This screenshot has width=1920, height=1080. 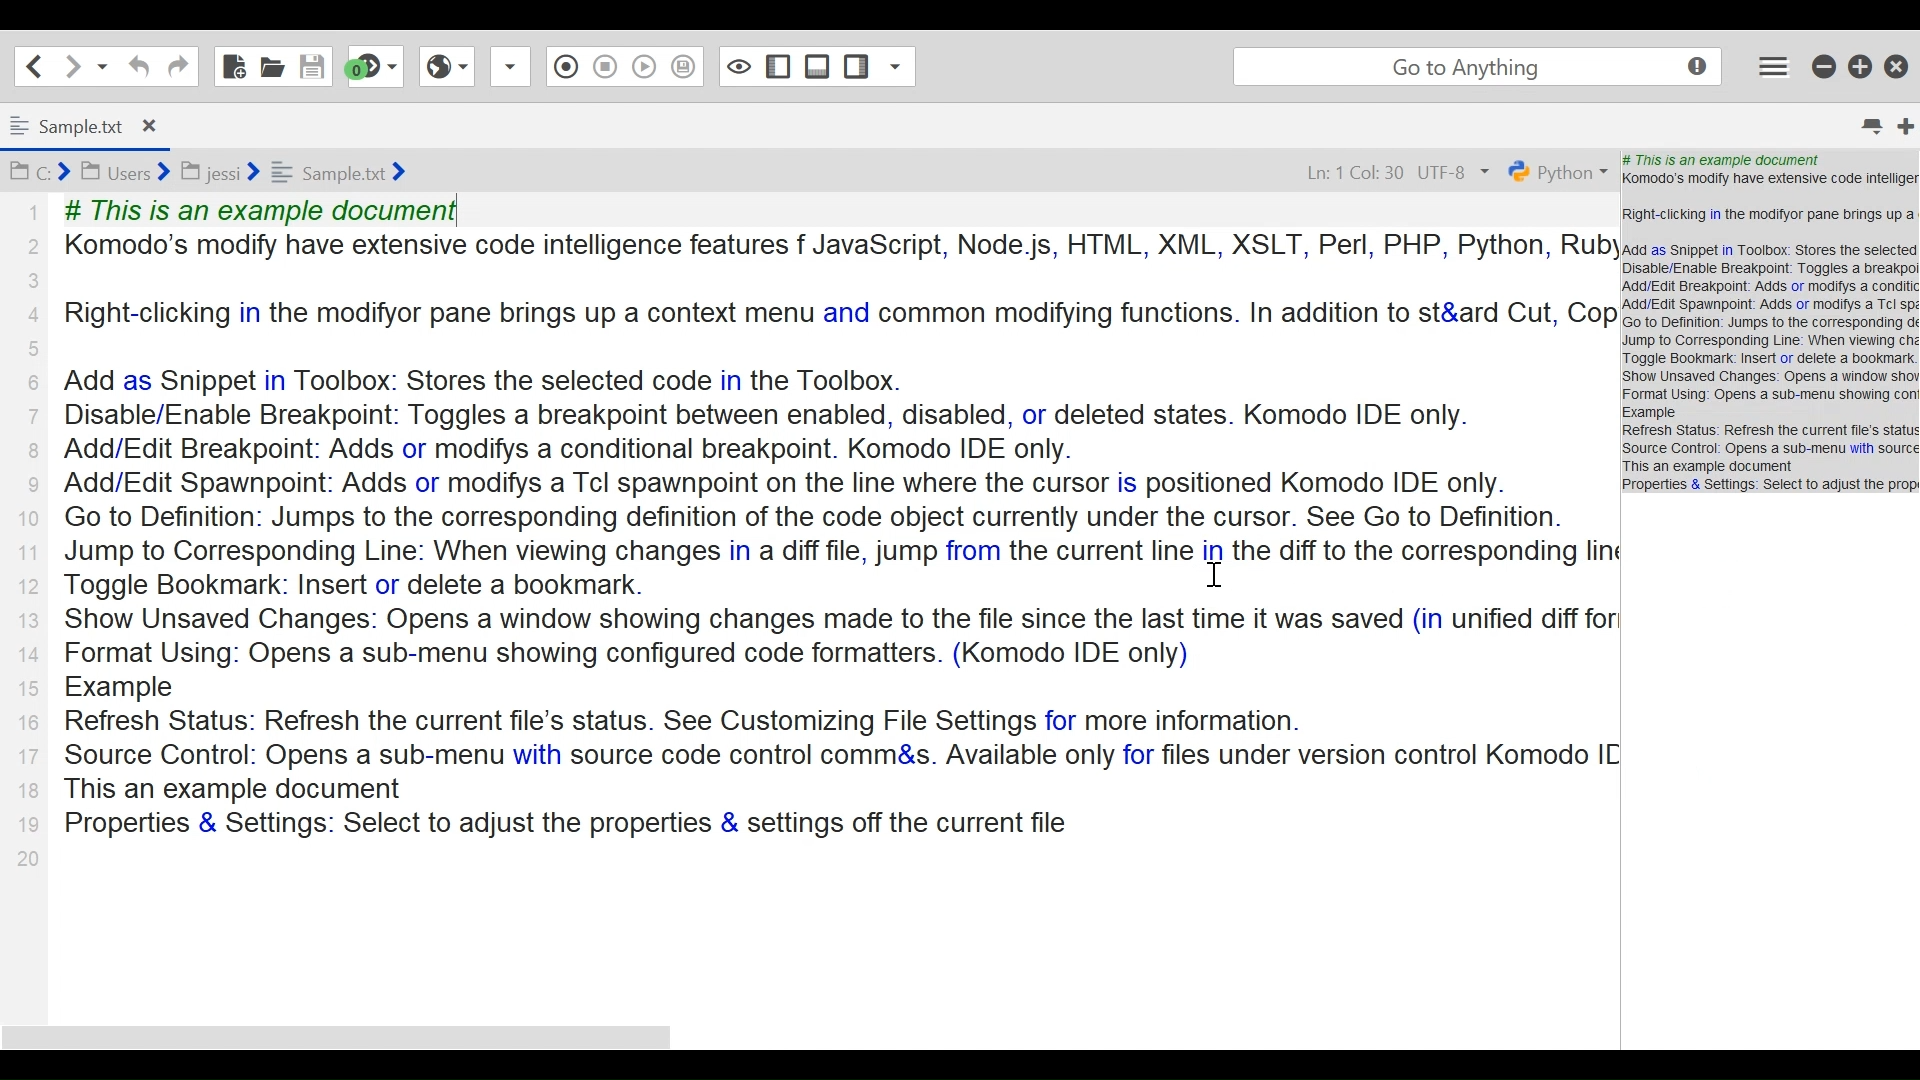 I want to click on # This is an example document

Komodo’s modify have extensive code intelligence features f JavaScript, Node js, HTML, XML, XSLT, Perl, PHP, Python, Ruby, & Tcl. Komodo provi
Right-clicking in the modifyor pane brings up a context menu and common modifying functions. In addition to st&ard Cut, Copy, Paste, Select All, &
Add as Snippet in Toolbox: Stores the selected code in the Toolbox.

Disable/Enable Breakpoint: Toggles a breakpoint between enabled, disabled, or deleted states. Komodo IDE only.

Add/Edit Breakpoint: Adds or modifys a conditional breakpoint. Komodo IDE only.

Add/Edit Spawnpoint: Adds or modifys a Tcl spawnpoint on the line where the cursor is positioned Komodo IDE only.

Go to Definition: Jumps to the corresponding definition of the code object currently under the cursor. See Go to Definition.

Jump to Corresponding Line: When viewing changes in a diff file, jump from the current line in the diff to the corresponding line in the the source cod
Toggle Bookmark: Insert or delete a bookmark.

Show Unsaved Changes: Opens a window showing changes made to the file since the last time it was saved (in unified diff format). Press F8 to jump
Format Using: Opens a sub-menu showing configured code formatters. (Komodo IDE only)

Example

Refresh Status: Refresh the current file's status. See Customizing File Settings for more information.

Source Control: Opens a sub-menu with source code control comm&s. Available only for files under version control Komodo IDE only.

This an example document

Properties & Settings: Select to adjust the properties & settings off the current file, so click(x=822, y=516).